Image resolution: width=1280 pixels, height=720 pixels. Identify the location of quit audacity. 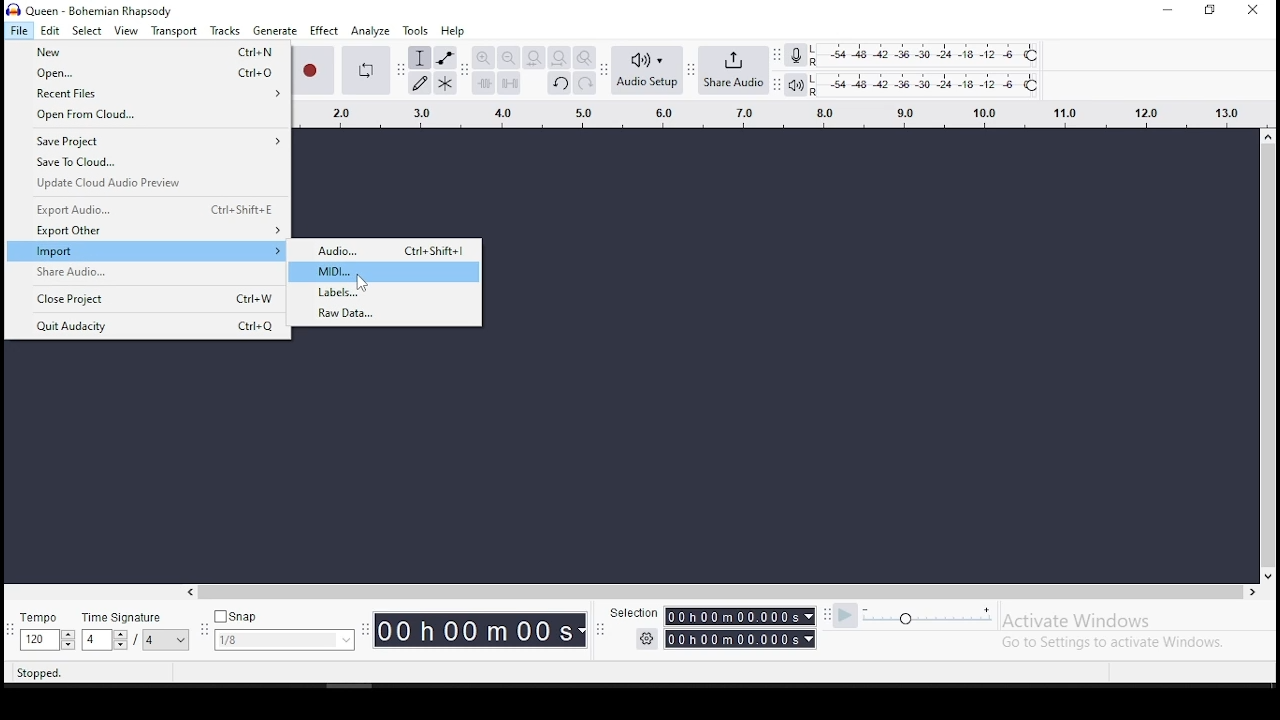
(148, 325).